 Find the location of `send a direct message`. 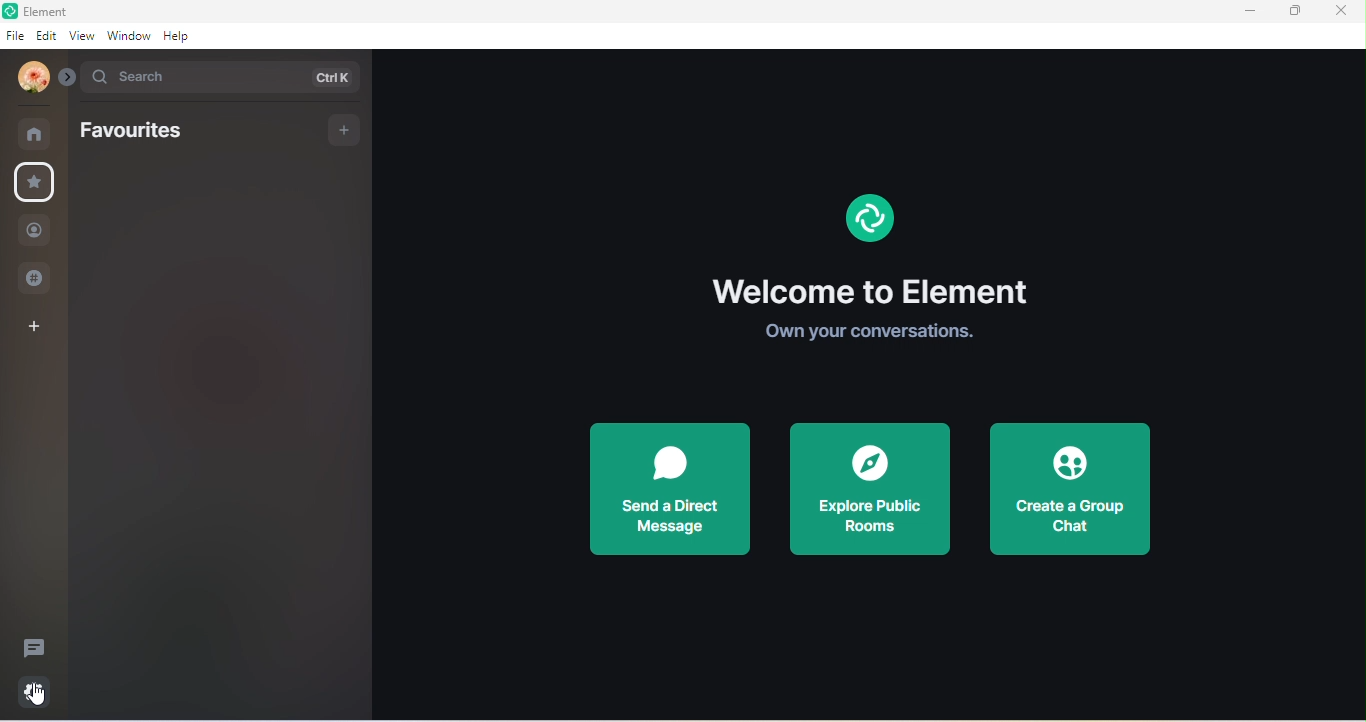

send a direct message is located at coordinates (679, 491).